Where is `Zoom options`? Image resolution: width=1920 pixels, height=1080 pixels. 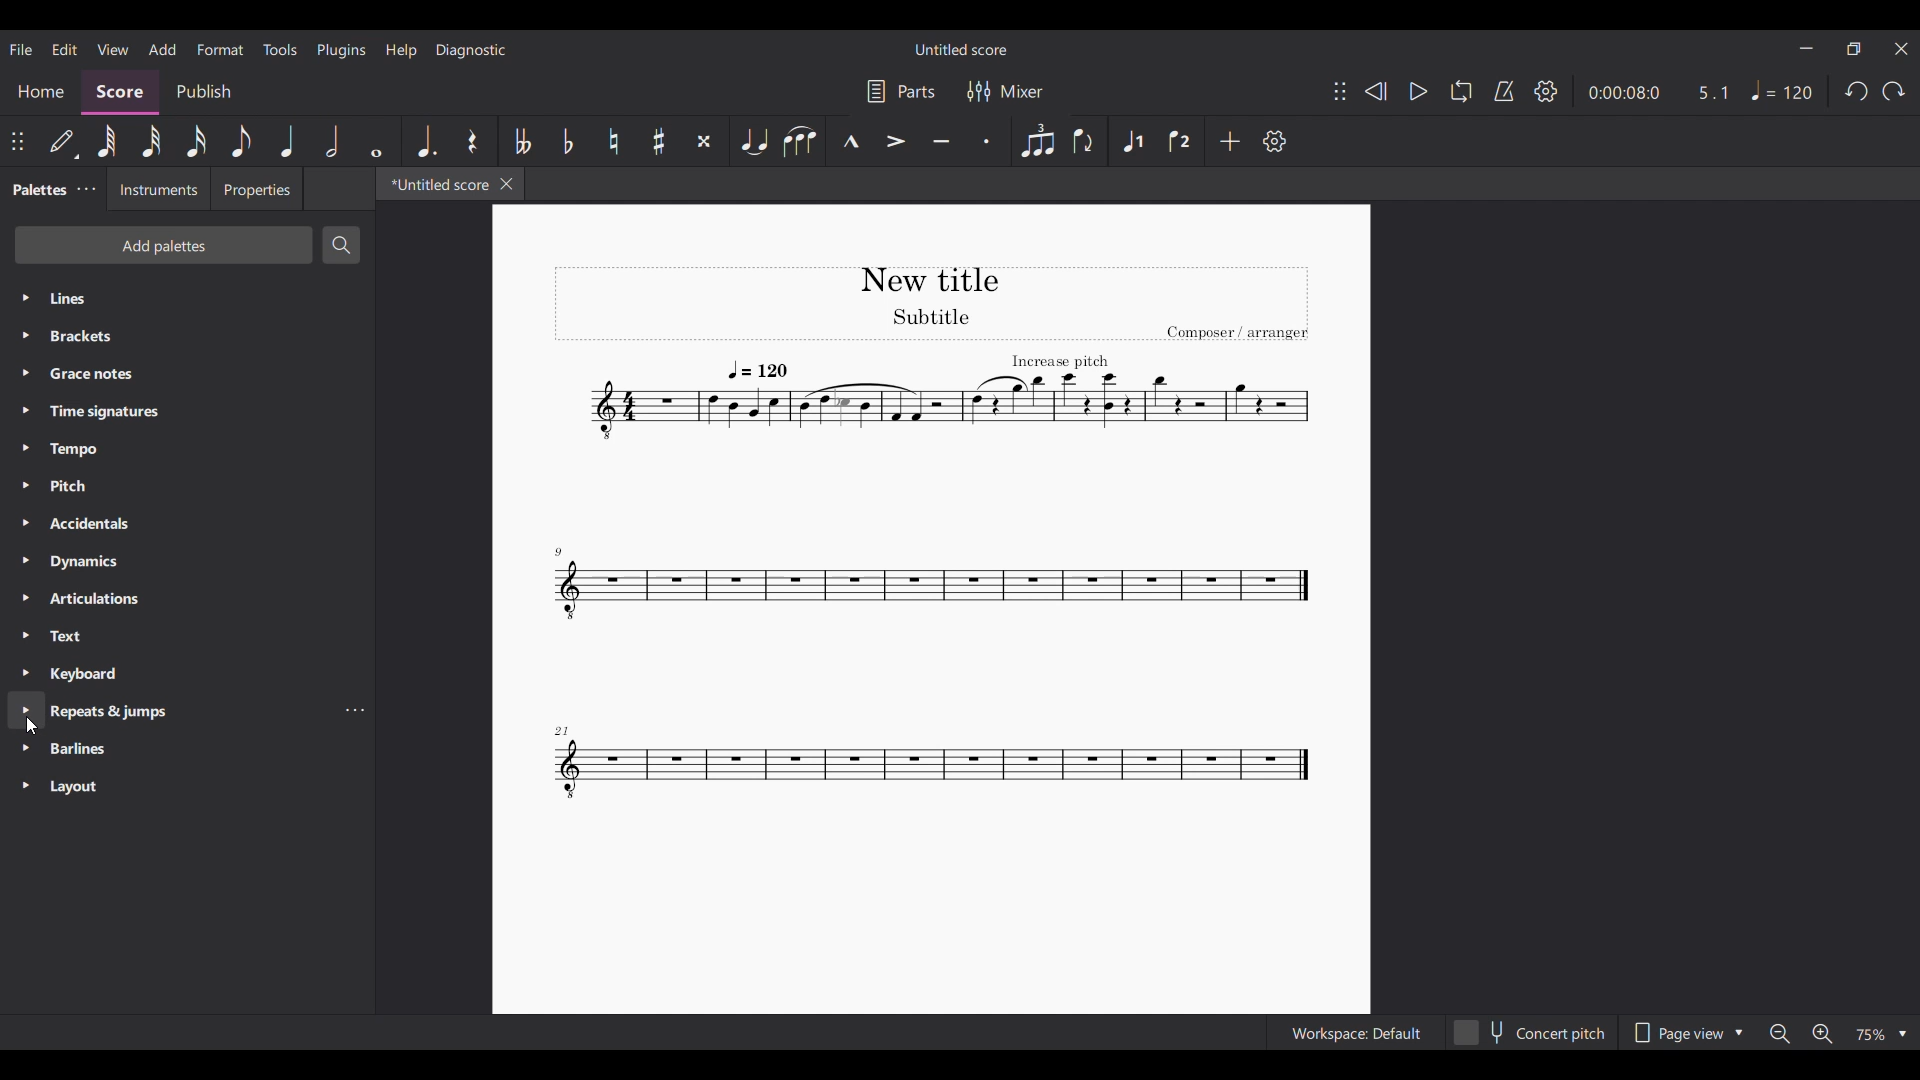
Zoom options is located at coordinates (1879, 1035).